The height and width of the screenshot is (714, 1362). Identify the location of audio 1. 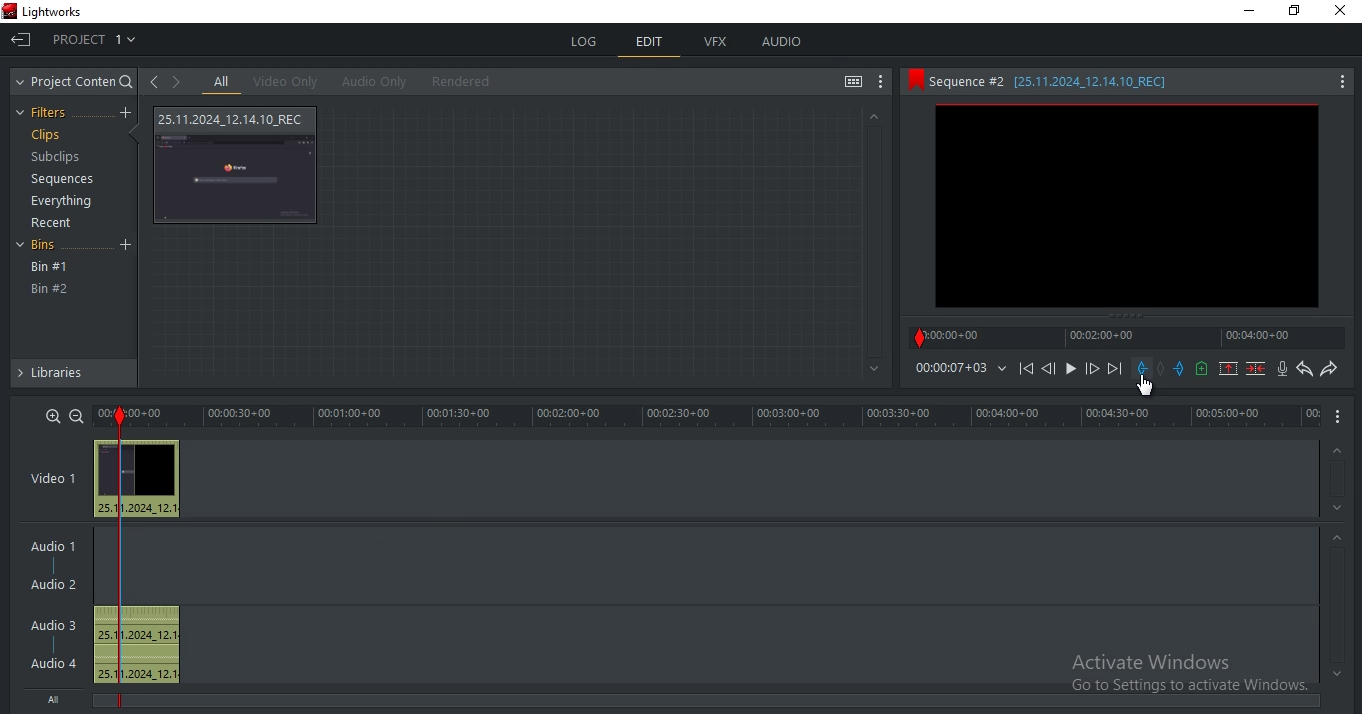
(56, 547).